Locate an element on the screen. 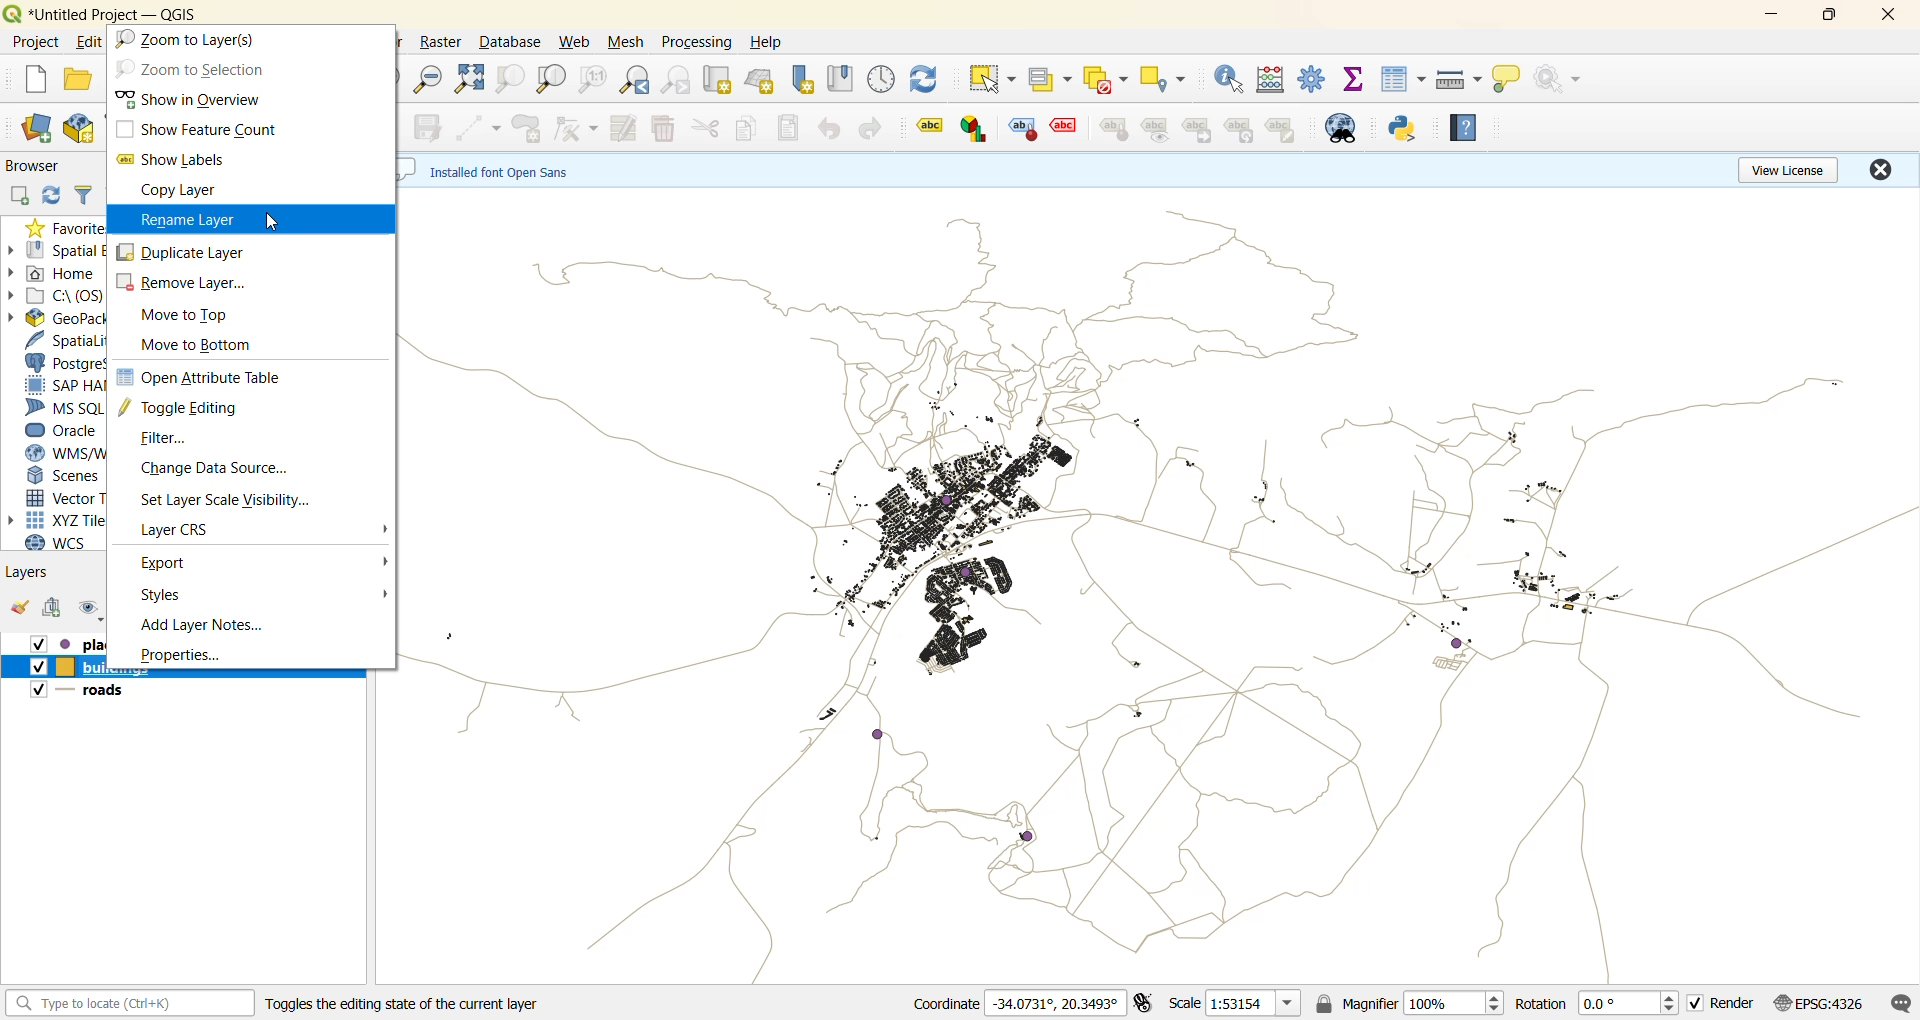 Image resolution: width=1920 pixels, height=1020 pixels. add layer notes is located at coordinates (204, 627).